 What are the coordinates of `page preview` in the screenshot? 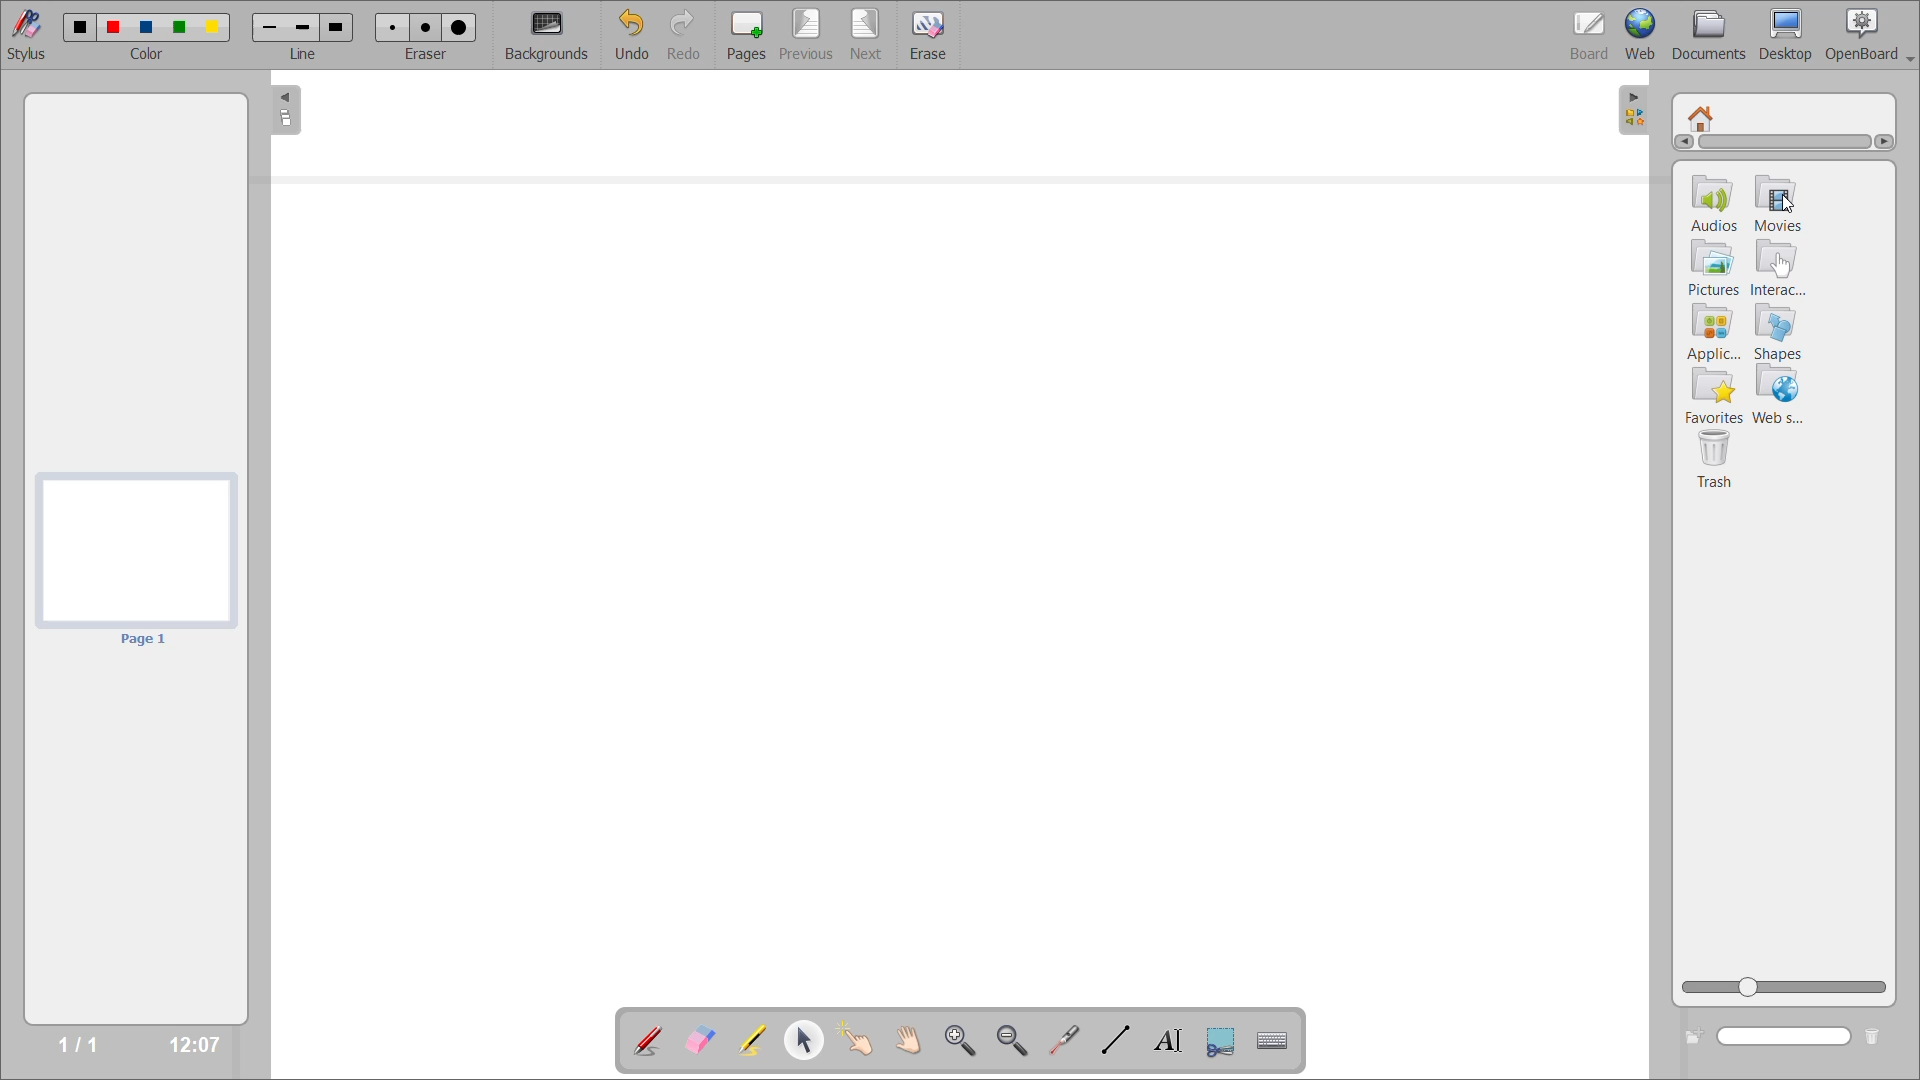 It's located at (137, 559).